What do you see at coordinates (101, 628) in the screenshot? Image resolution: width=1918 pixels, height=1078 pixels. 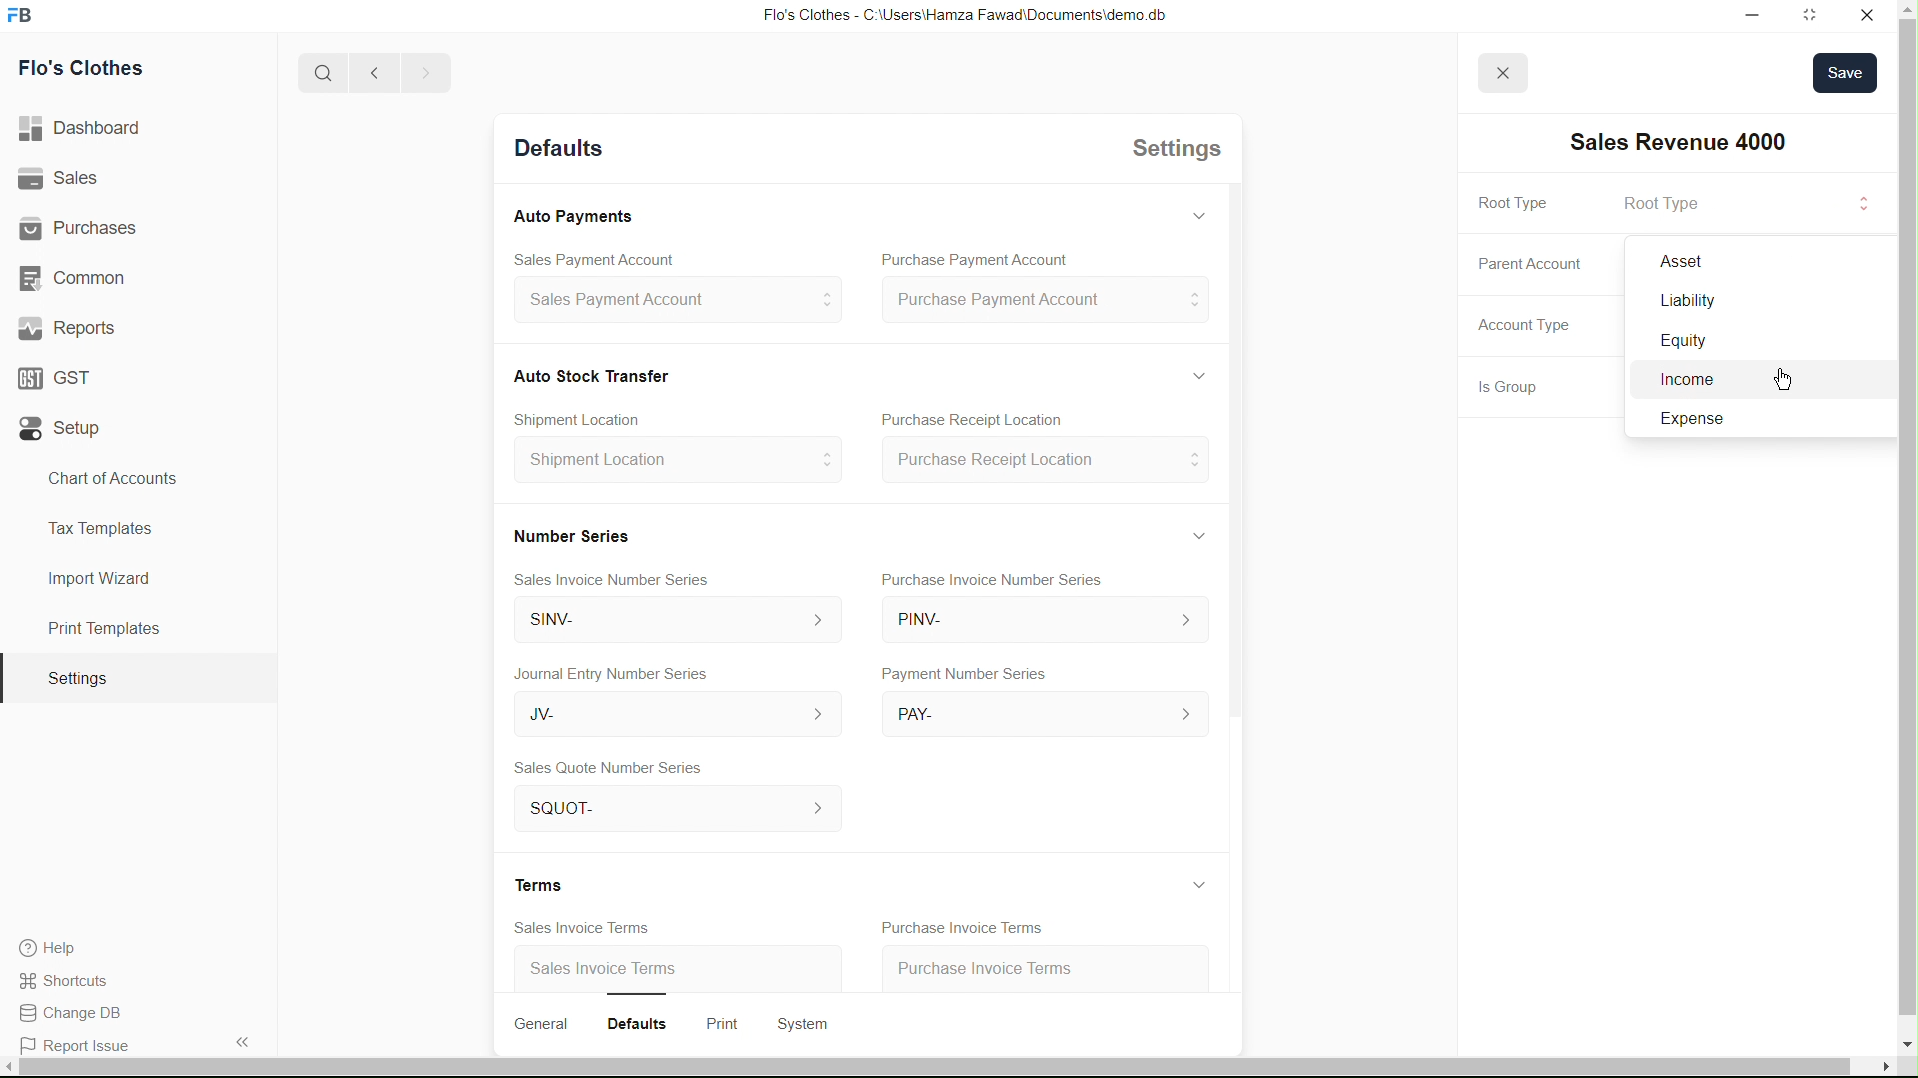 I see `Print Templates` at bounding box center [101, 628].